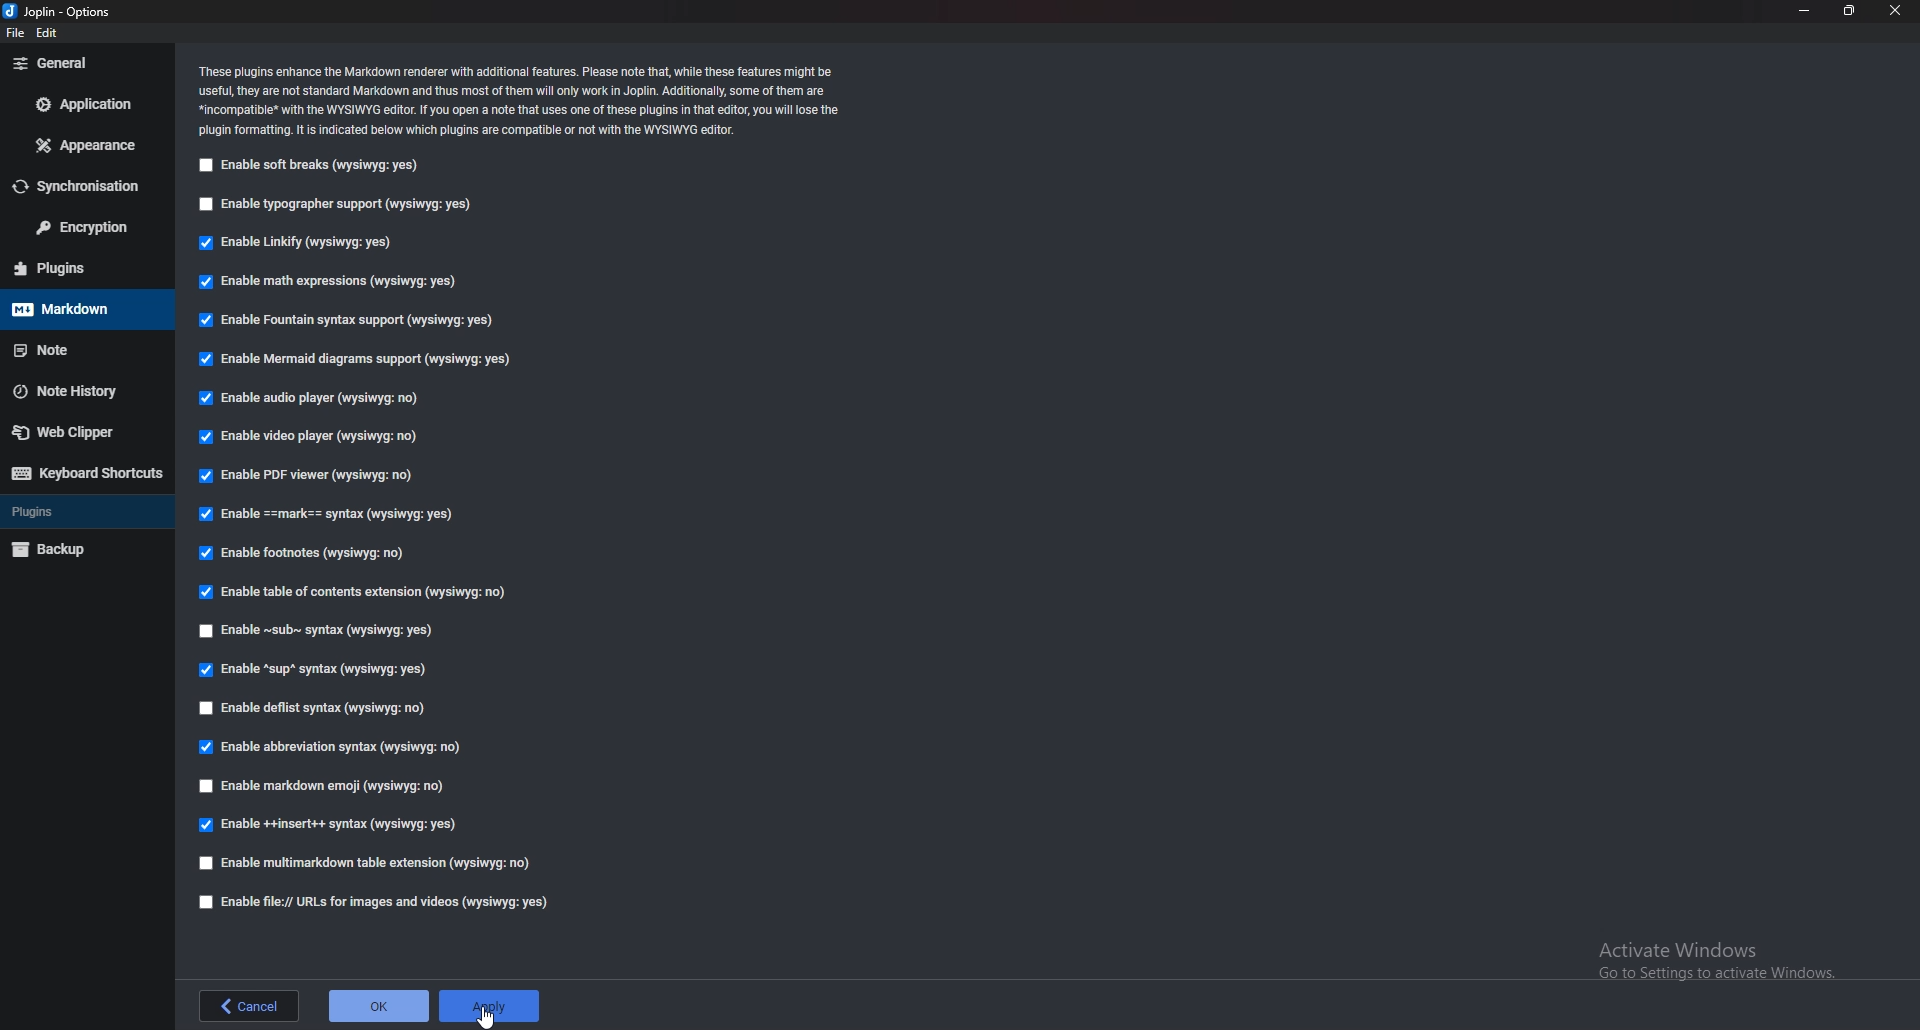  What do you see at coordinates (320, 628) in the screenshot?
I see `Enable sub syntax` at bounding box center [320, 628].